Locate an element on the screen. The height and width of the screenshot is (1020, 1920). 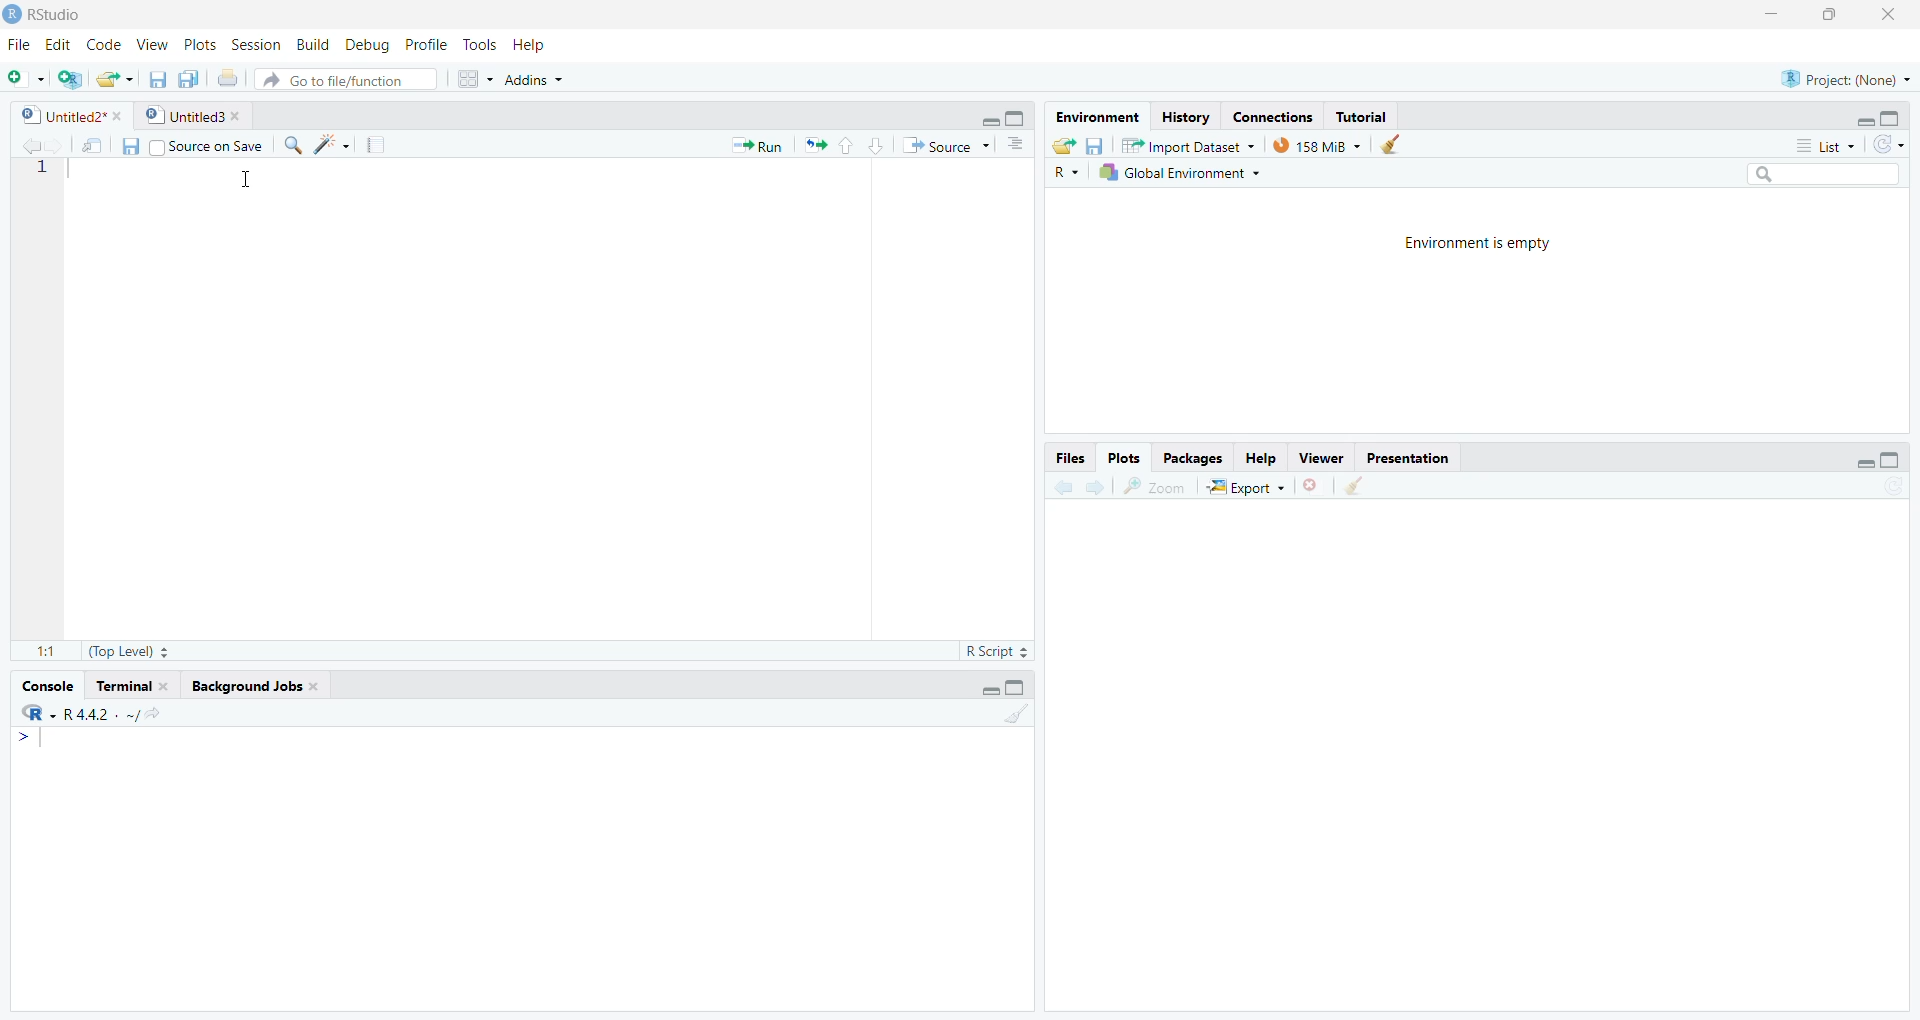
“Import Dataset ~ is located at coordinates (1187, 145).